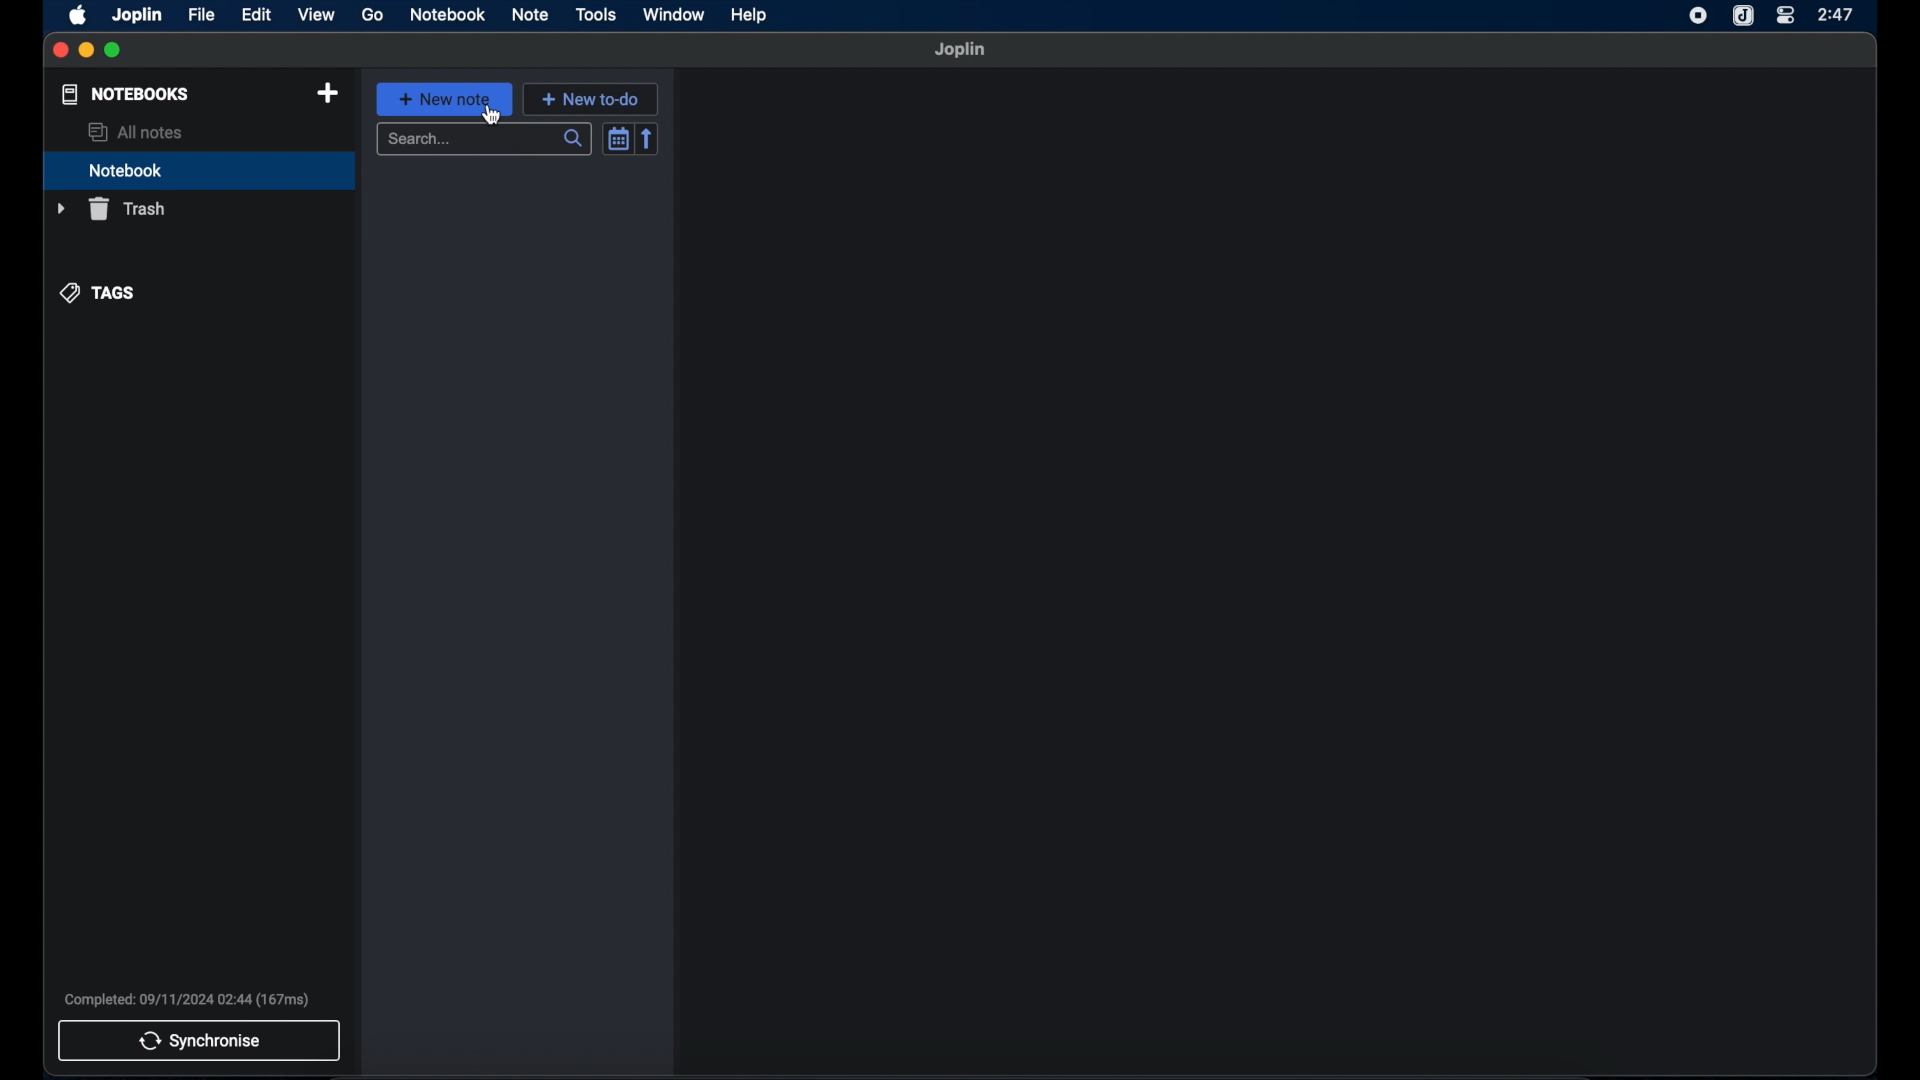 This screenshot has height=1080, width=1920. I want to click on reverse  sort order, so click(649, 138).